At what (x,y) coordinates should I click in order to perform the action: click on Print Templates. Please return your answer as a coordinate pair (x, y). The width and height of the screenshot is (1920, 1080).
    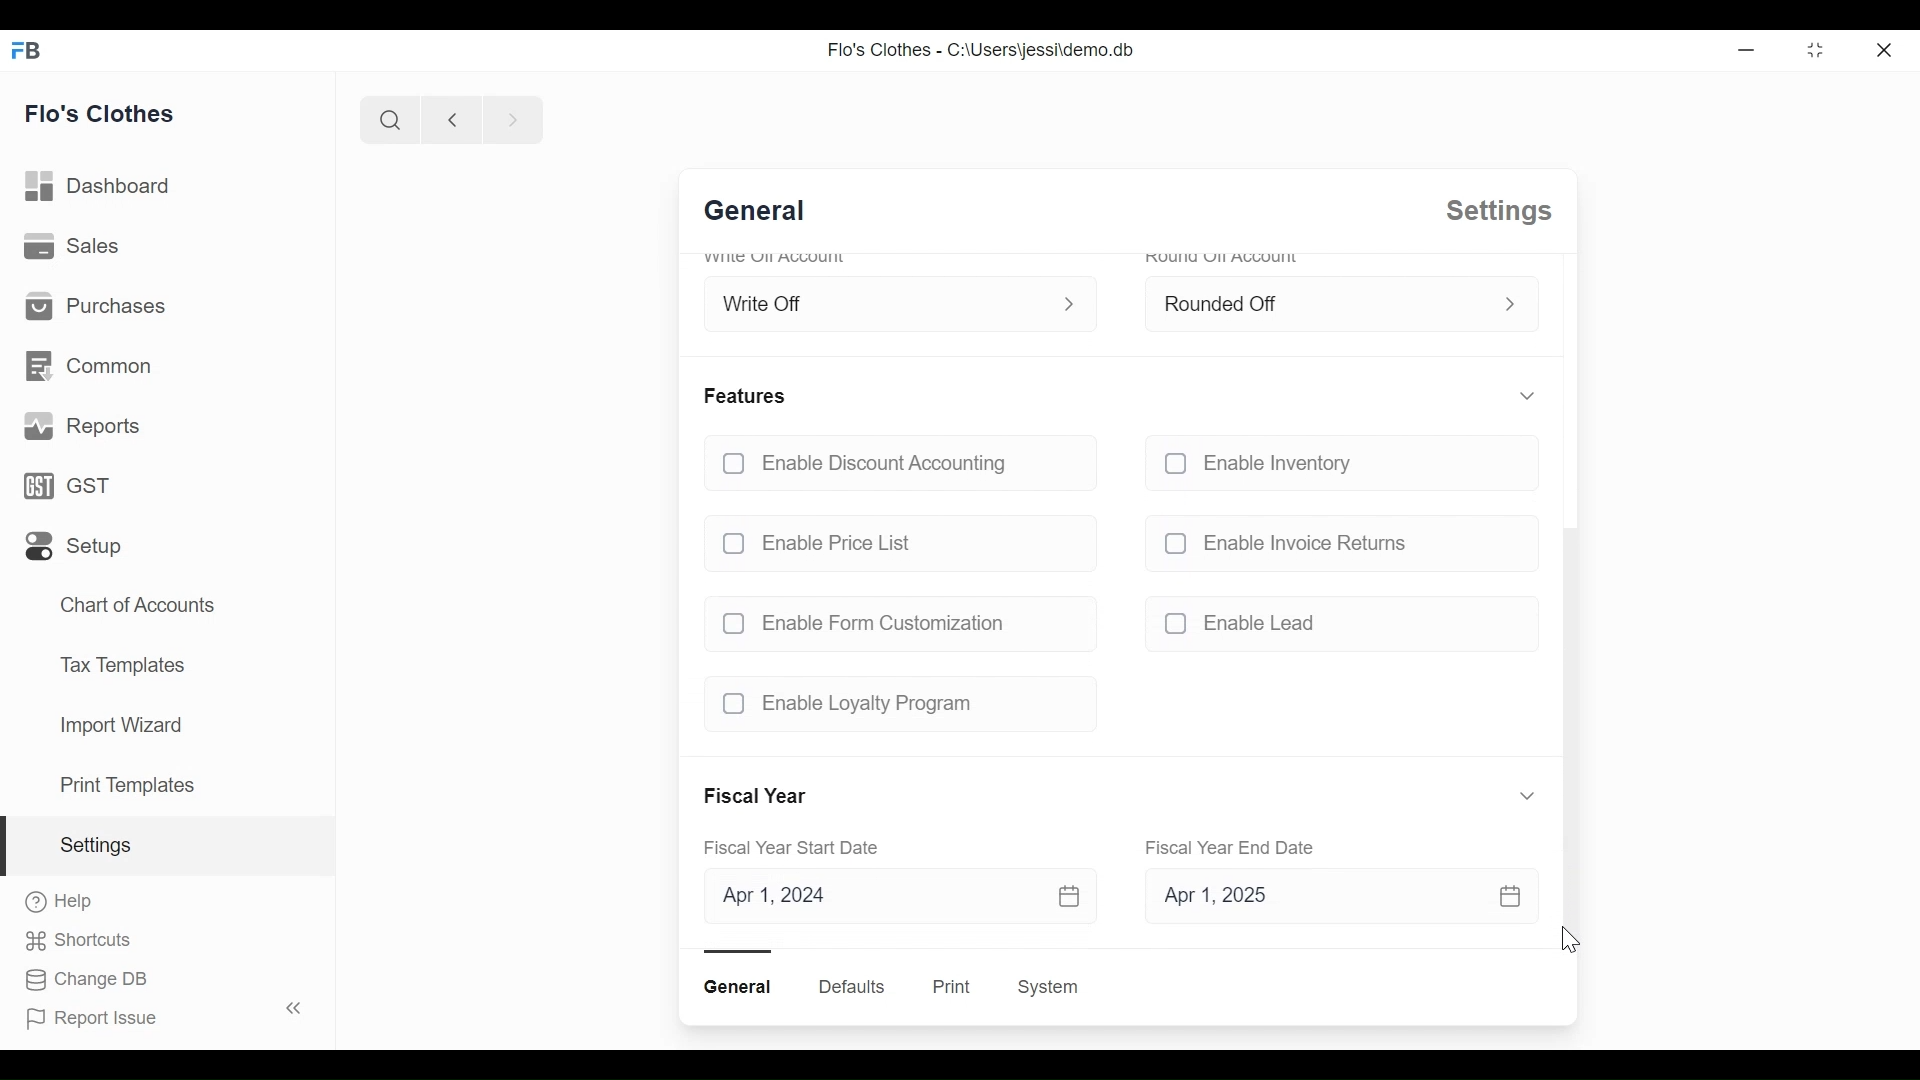
    Looking at the image, I should click on (127, 785).